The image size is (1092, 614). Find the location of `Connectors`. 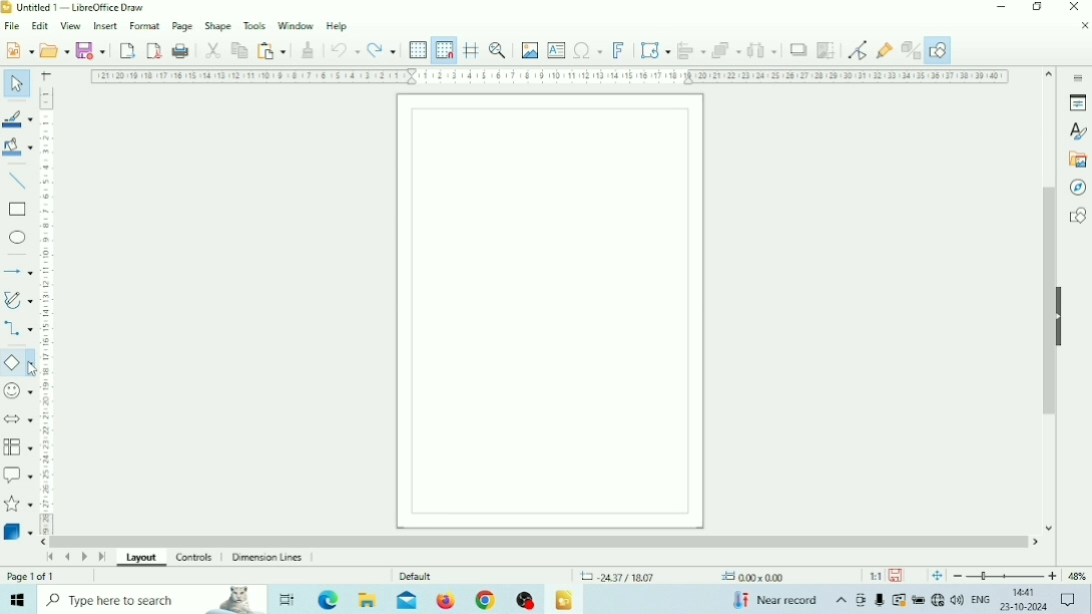

Connectors is located at coordinates (18, 330).